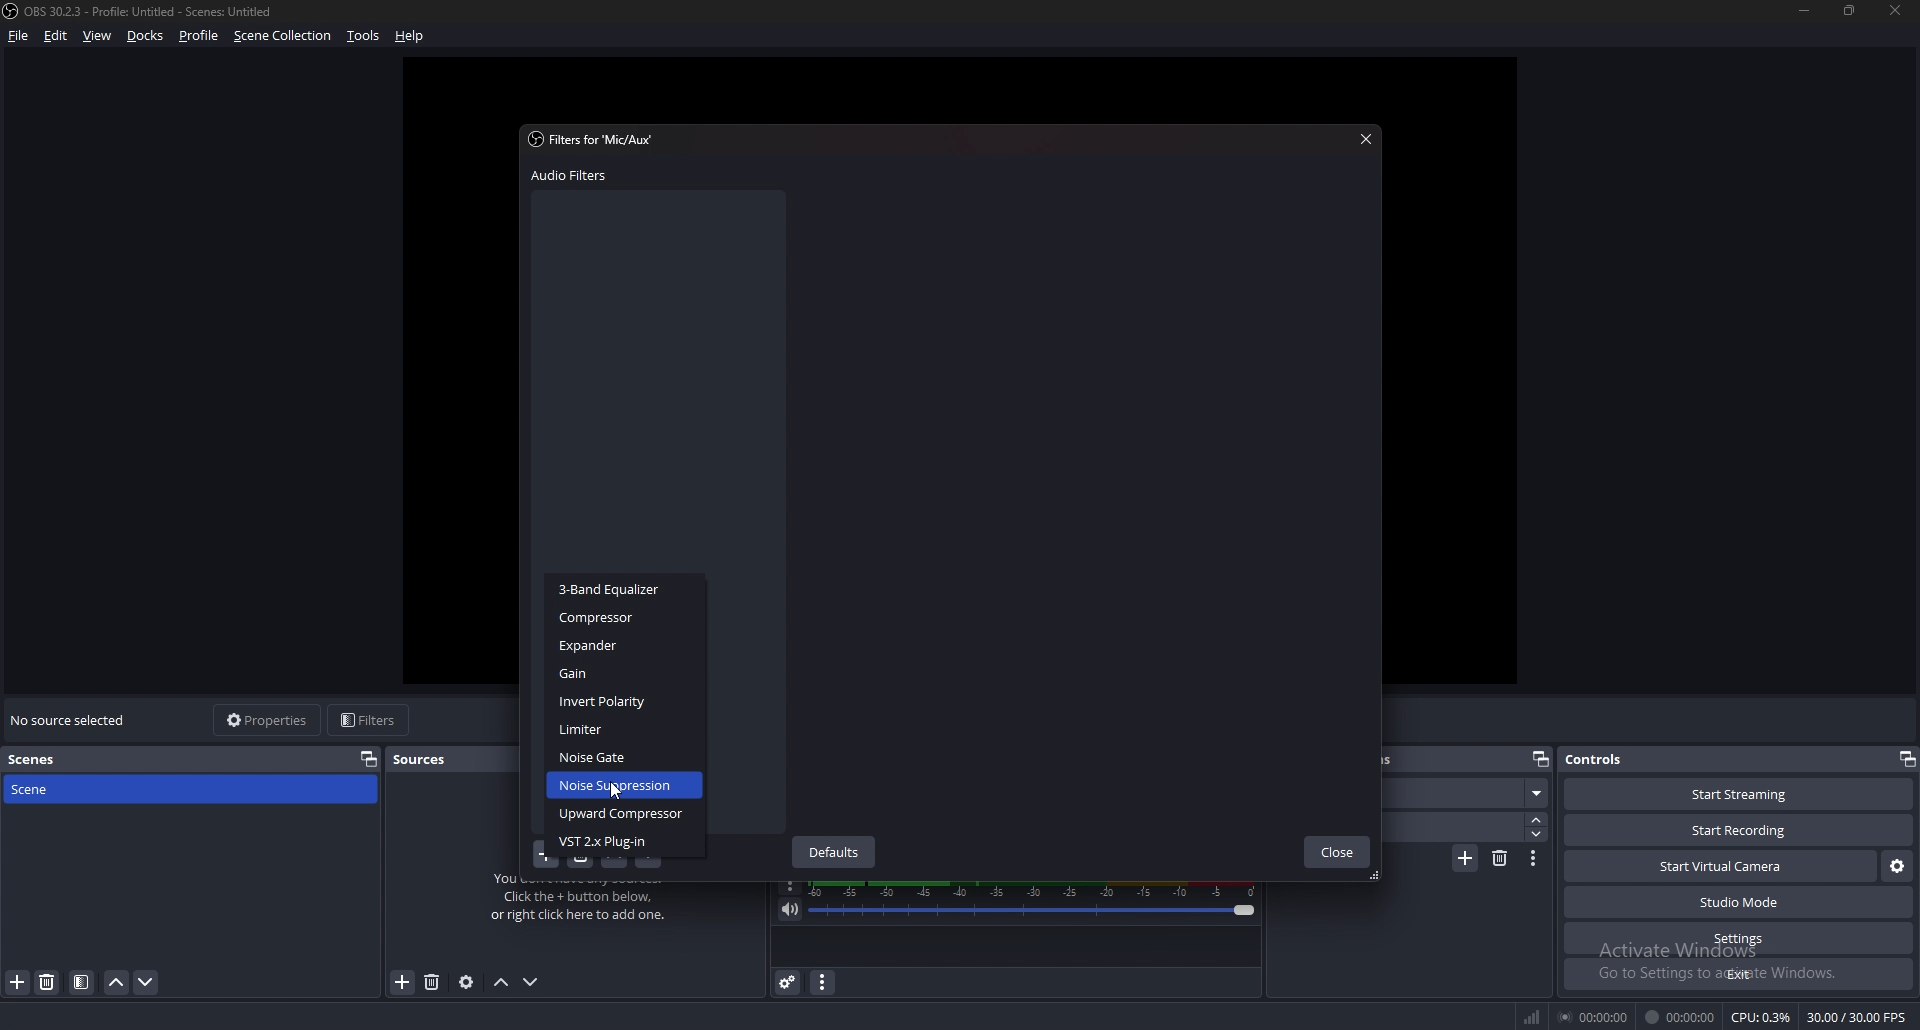  Describe the element at coordinates (1738, 795) in the screenshot. I see `start streaming` at that location.